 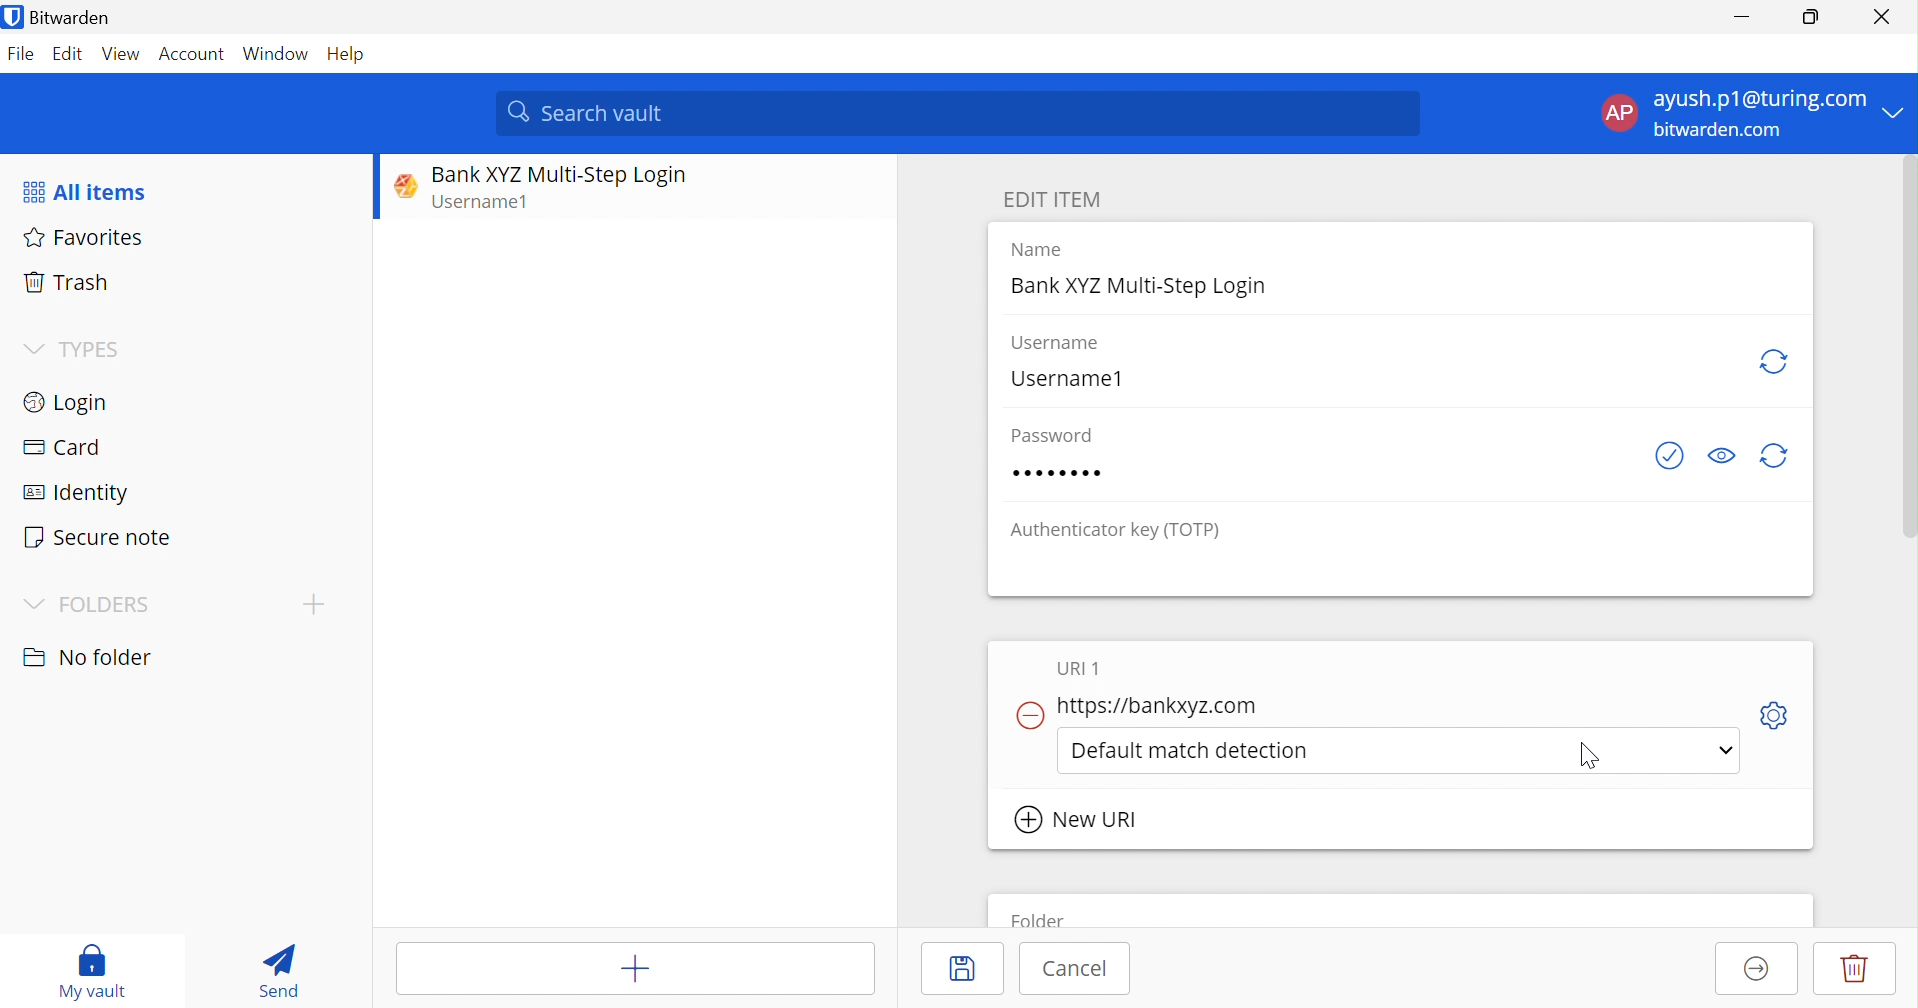 I want to click on Check if password has been exposed, so click(x=1669, y=458).